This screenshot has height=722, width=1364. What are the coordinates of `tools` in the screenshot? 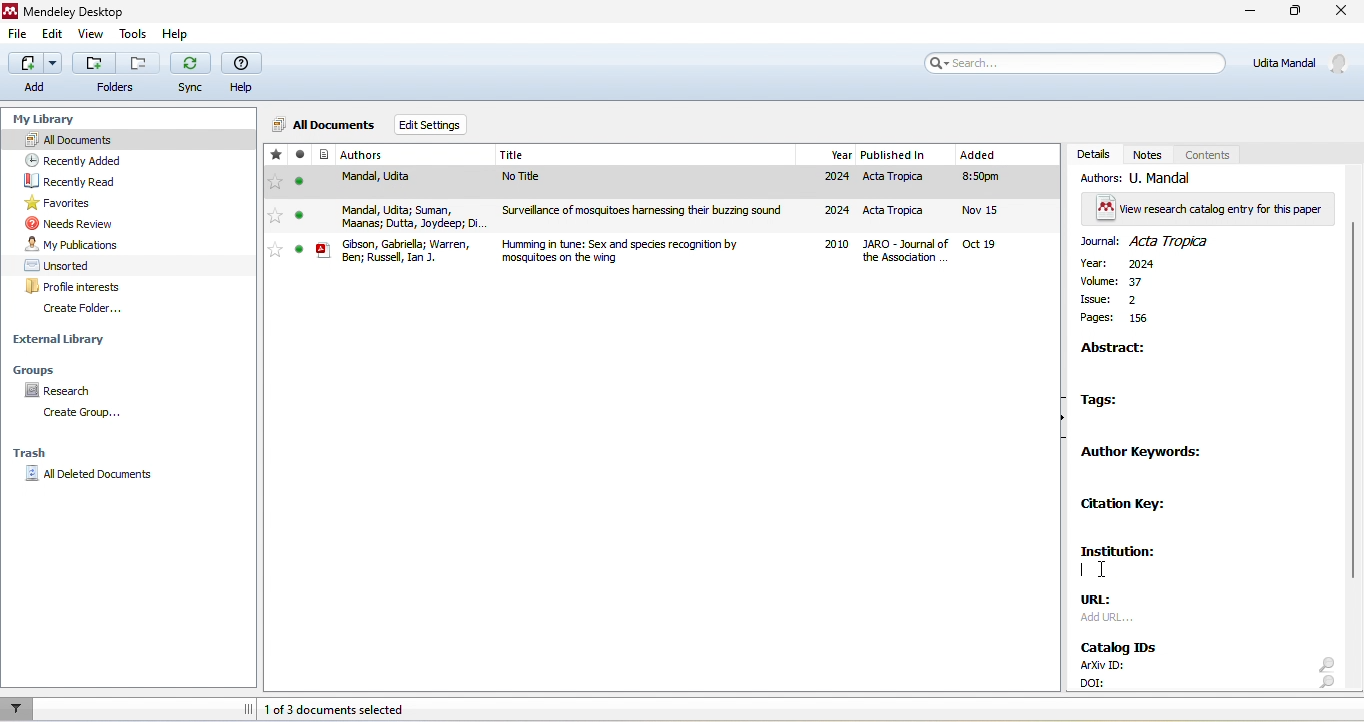 It's located at (132, 36).